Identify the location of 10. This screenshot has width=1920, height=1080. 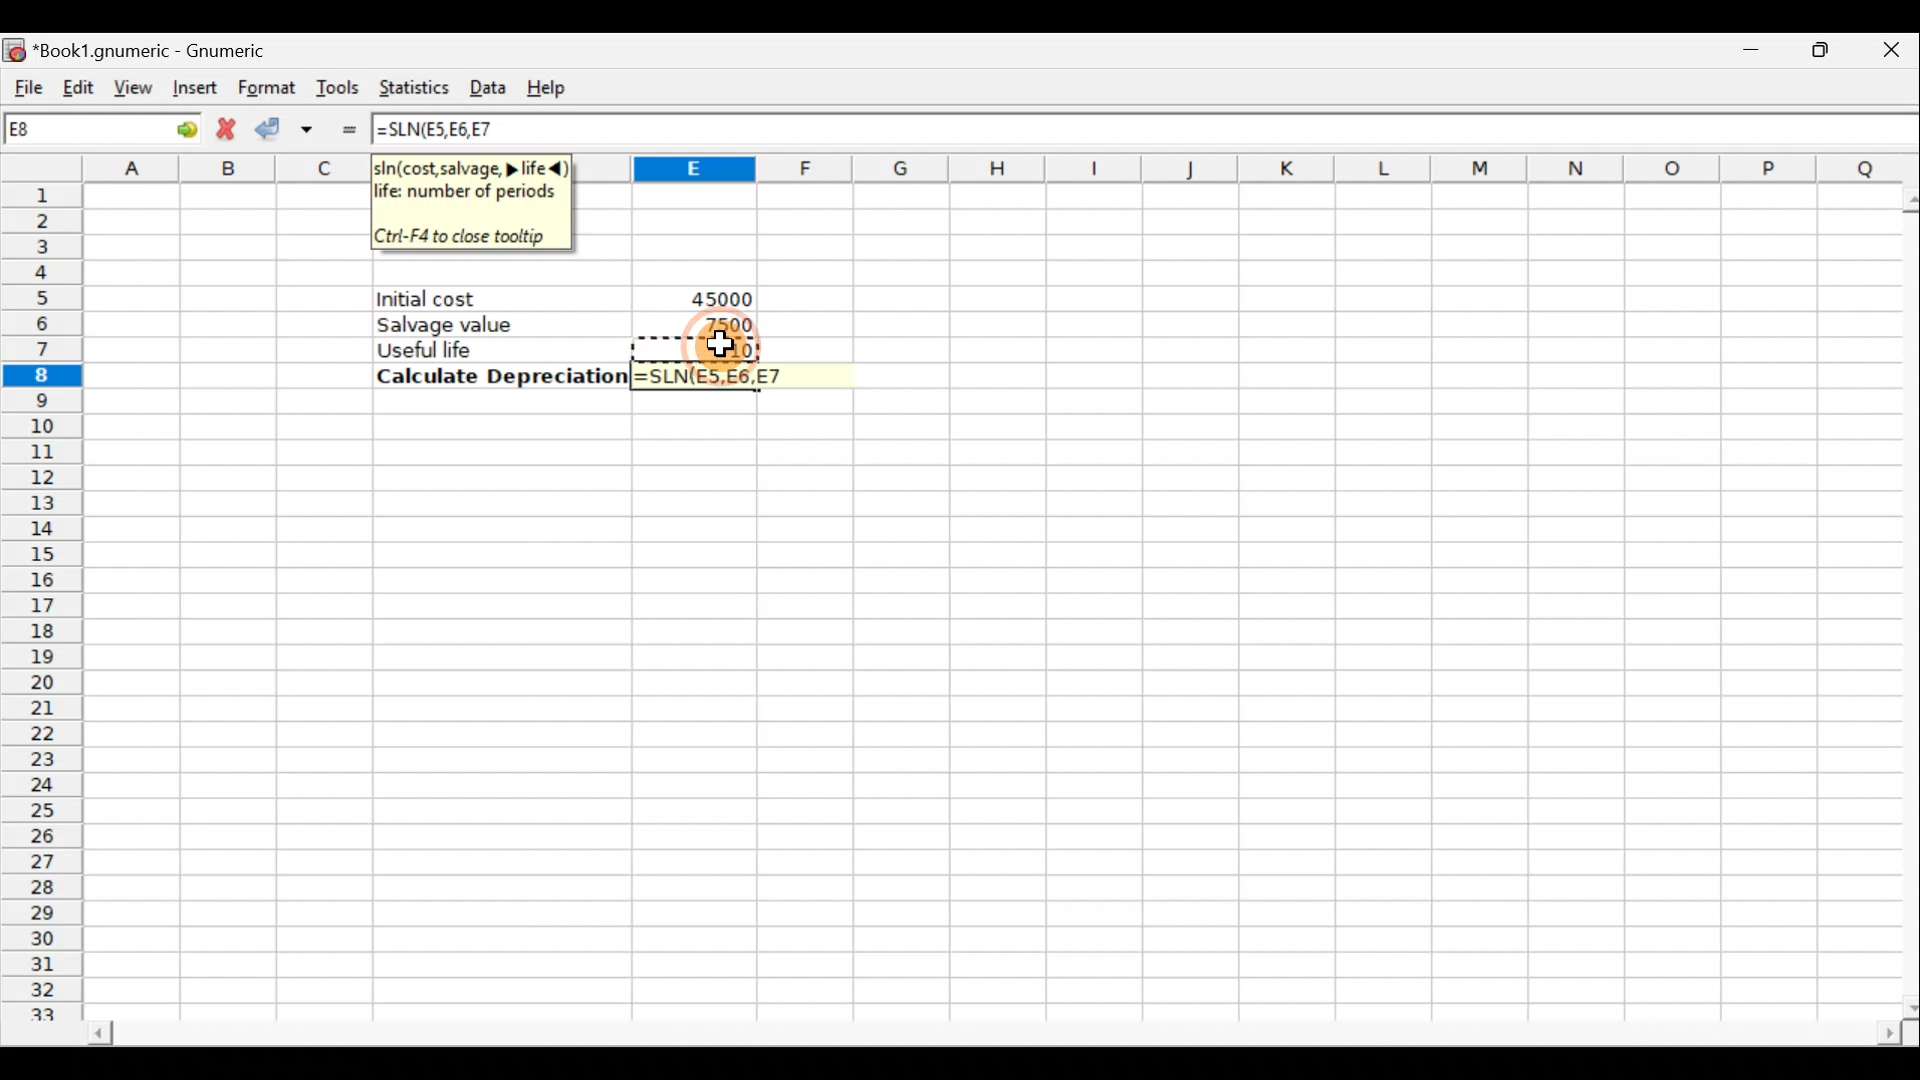
(734, 348).